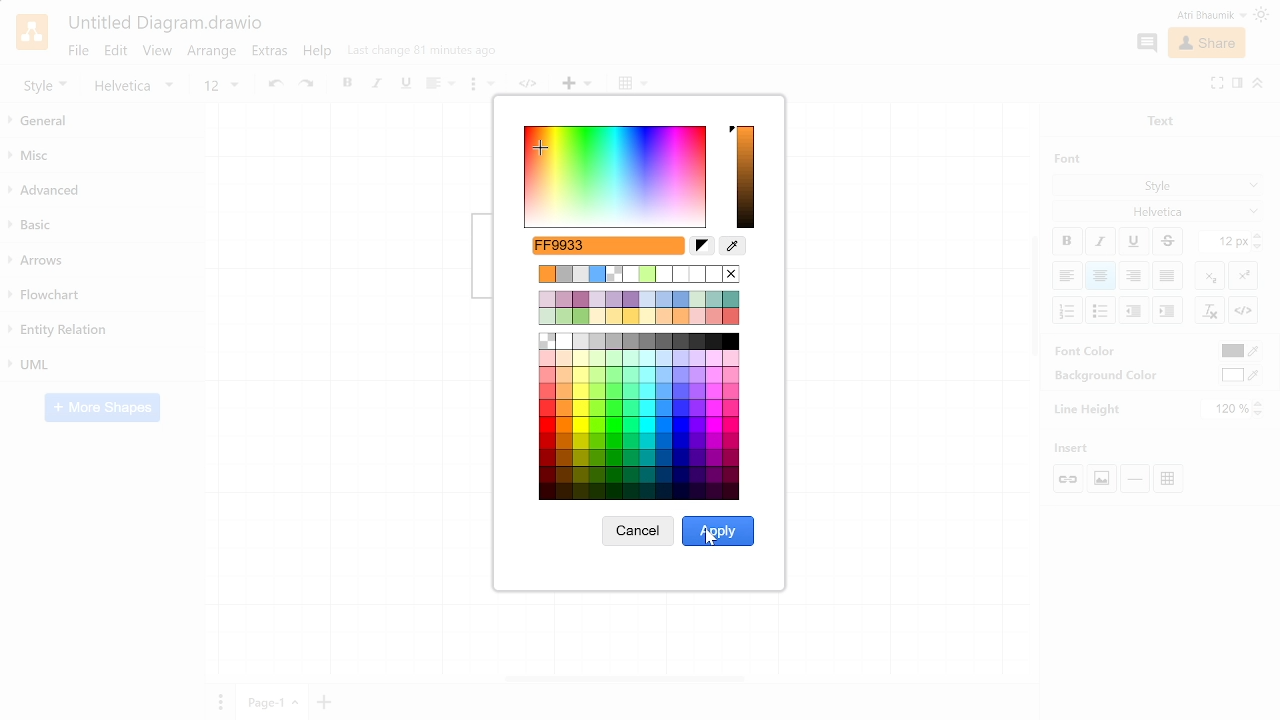 Image resolution: width=1280 pixels, height=720 pixels. What do you see at coordinates (1225, 242) in the screenshot?
I see `Font size` at bounding box center [1225, 242].